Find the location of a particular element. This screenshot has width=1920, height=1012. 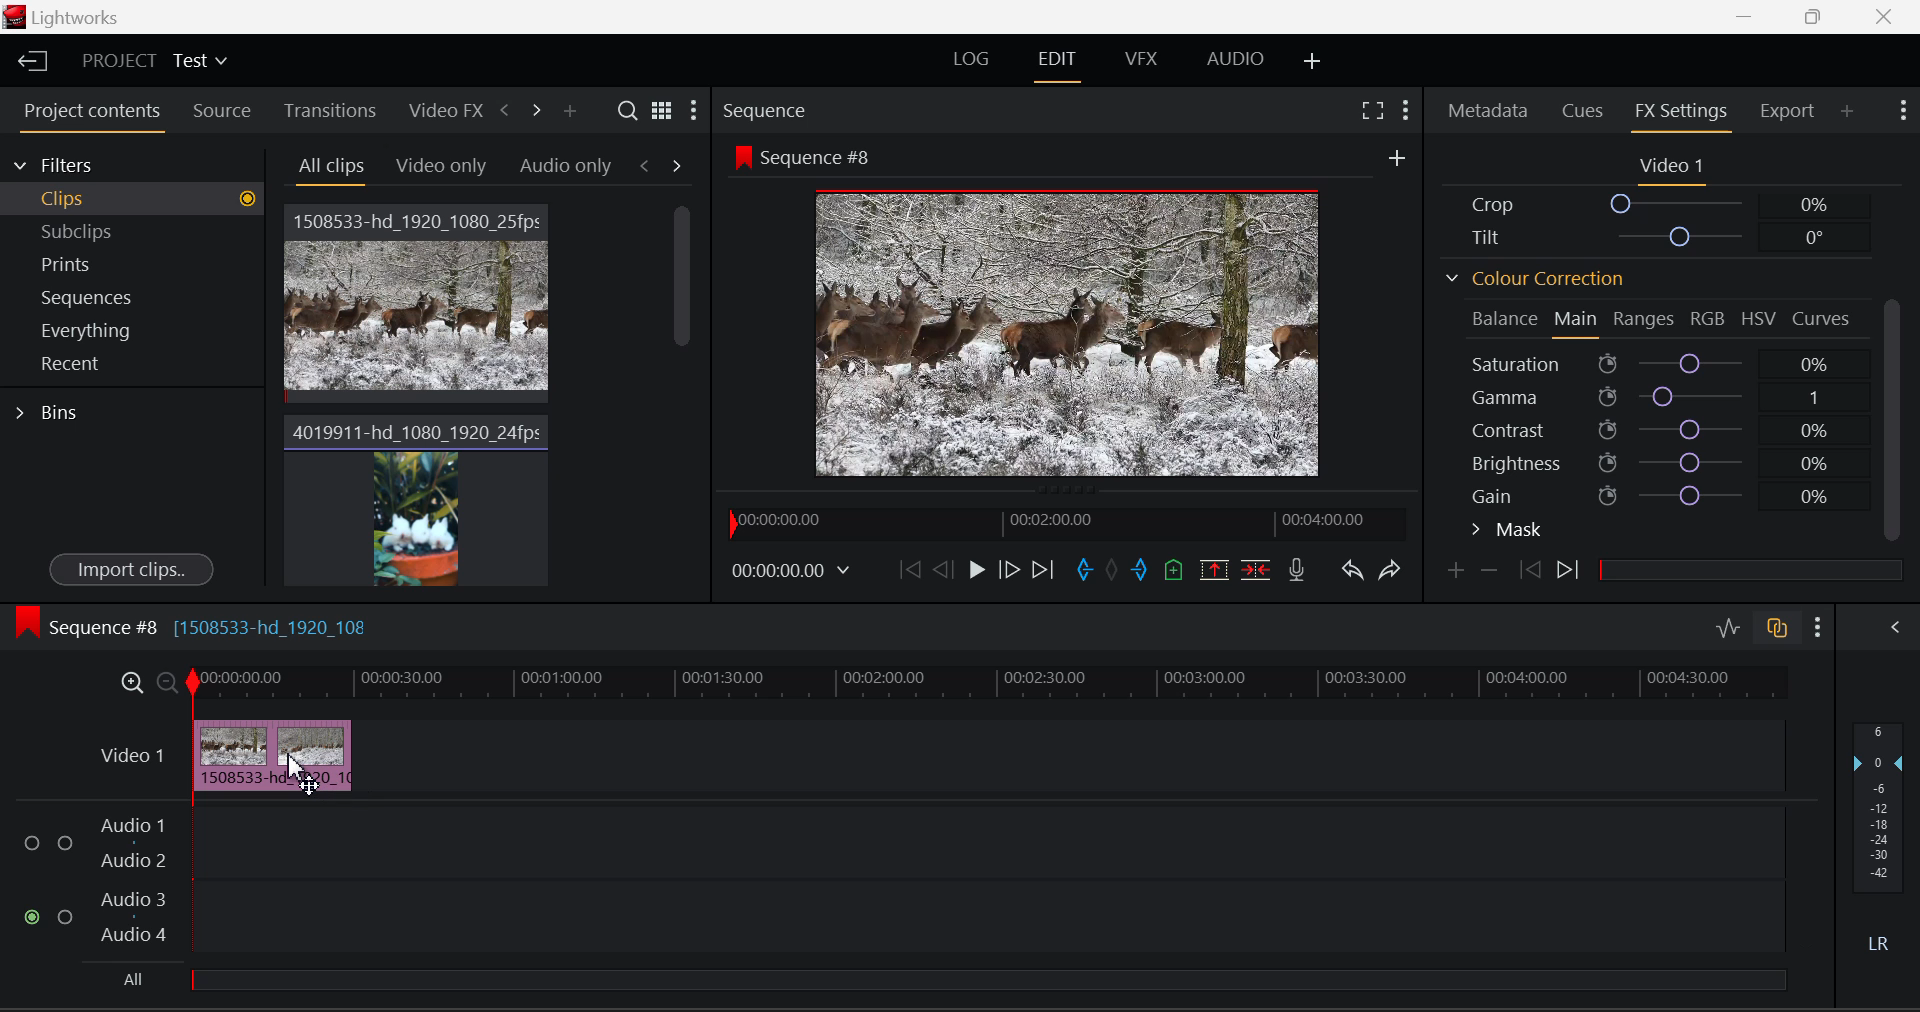

Auto Track Sync is located at coordinates (1777, 630).